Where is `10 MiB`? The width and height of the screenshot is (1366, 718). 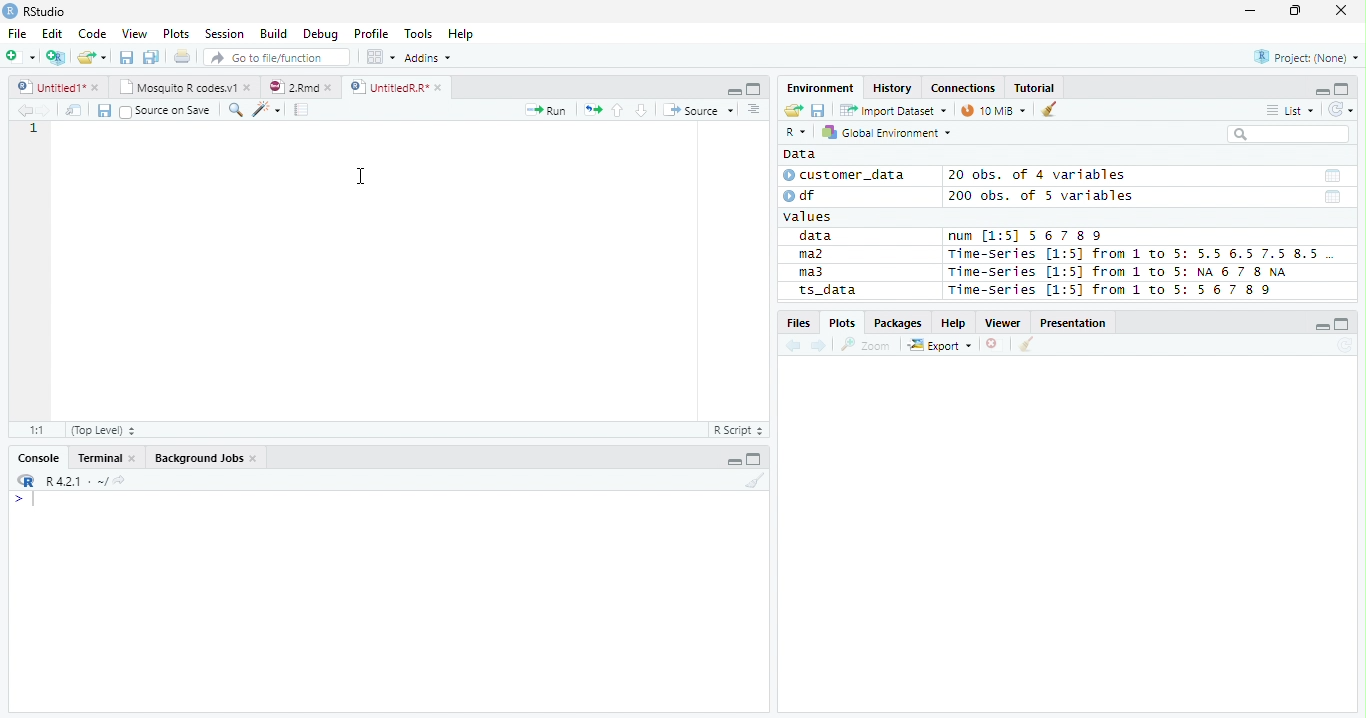 10 MiB is located at coordinates (995, 110).